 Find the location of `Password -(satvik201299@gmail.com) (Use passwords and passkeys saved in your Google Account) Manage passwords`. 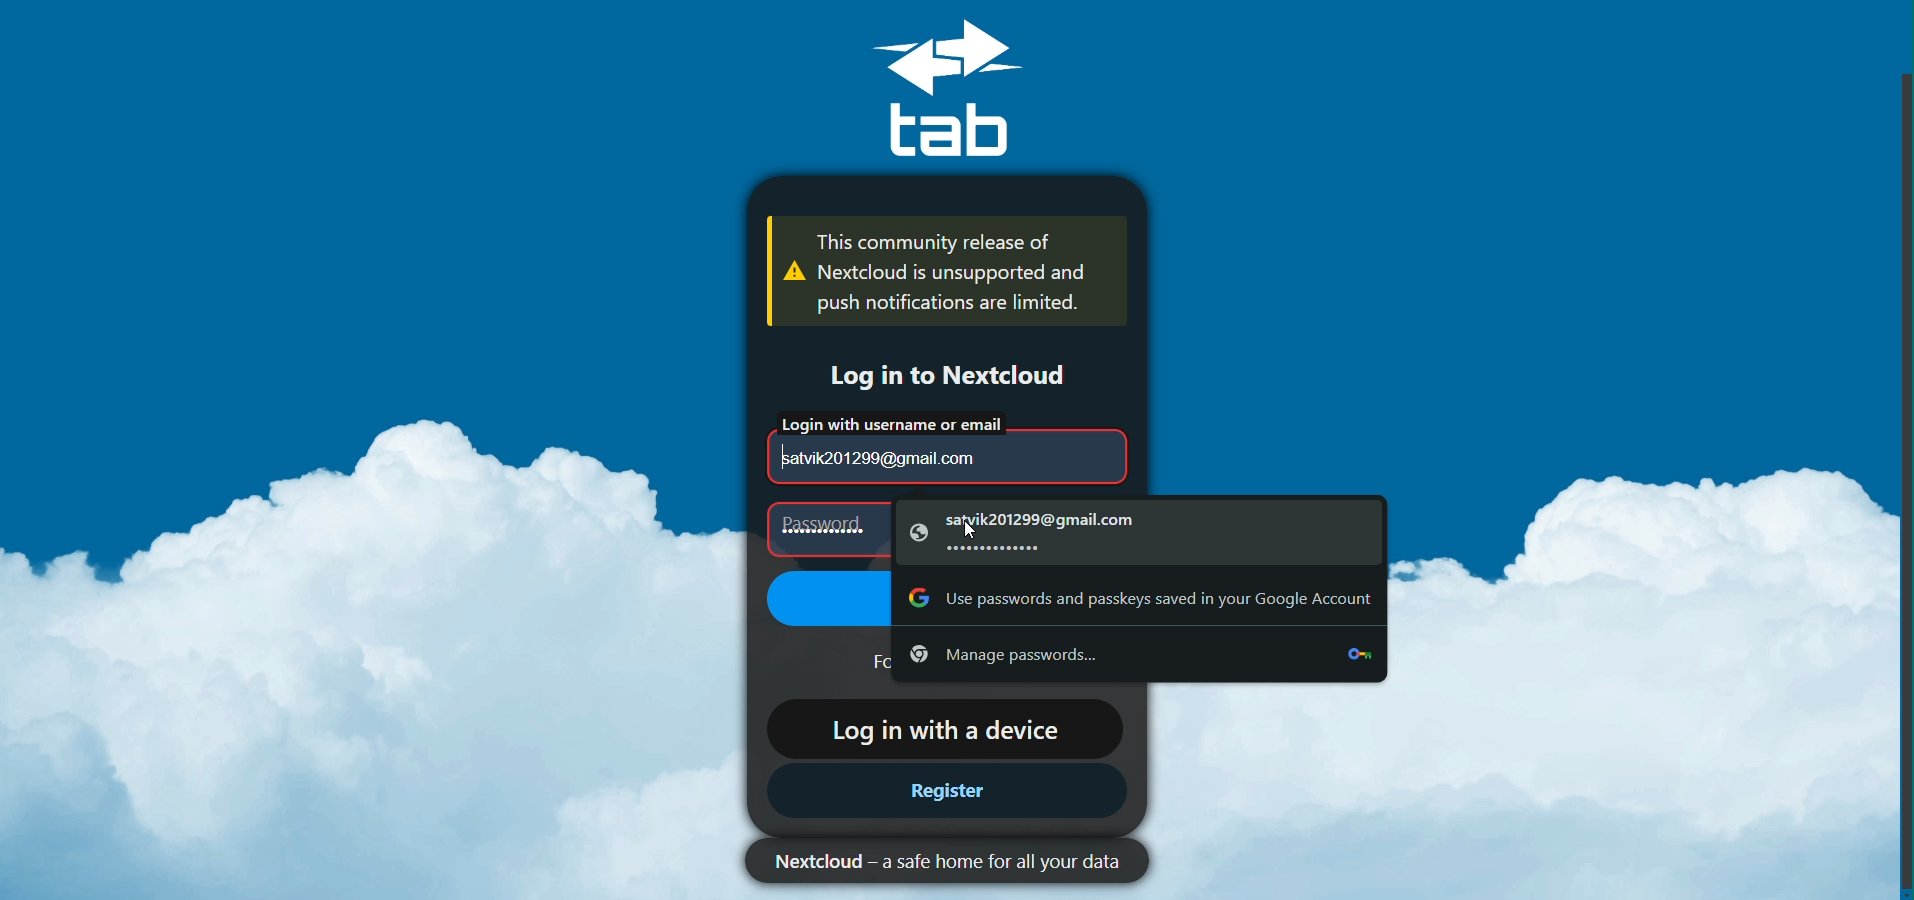

Password -(satvik201299@gmail.com) (Use passwords and passkeys saved in your Google Account) Manage passwords is located at coordinates (1067, 592).